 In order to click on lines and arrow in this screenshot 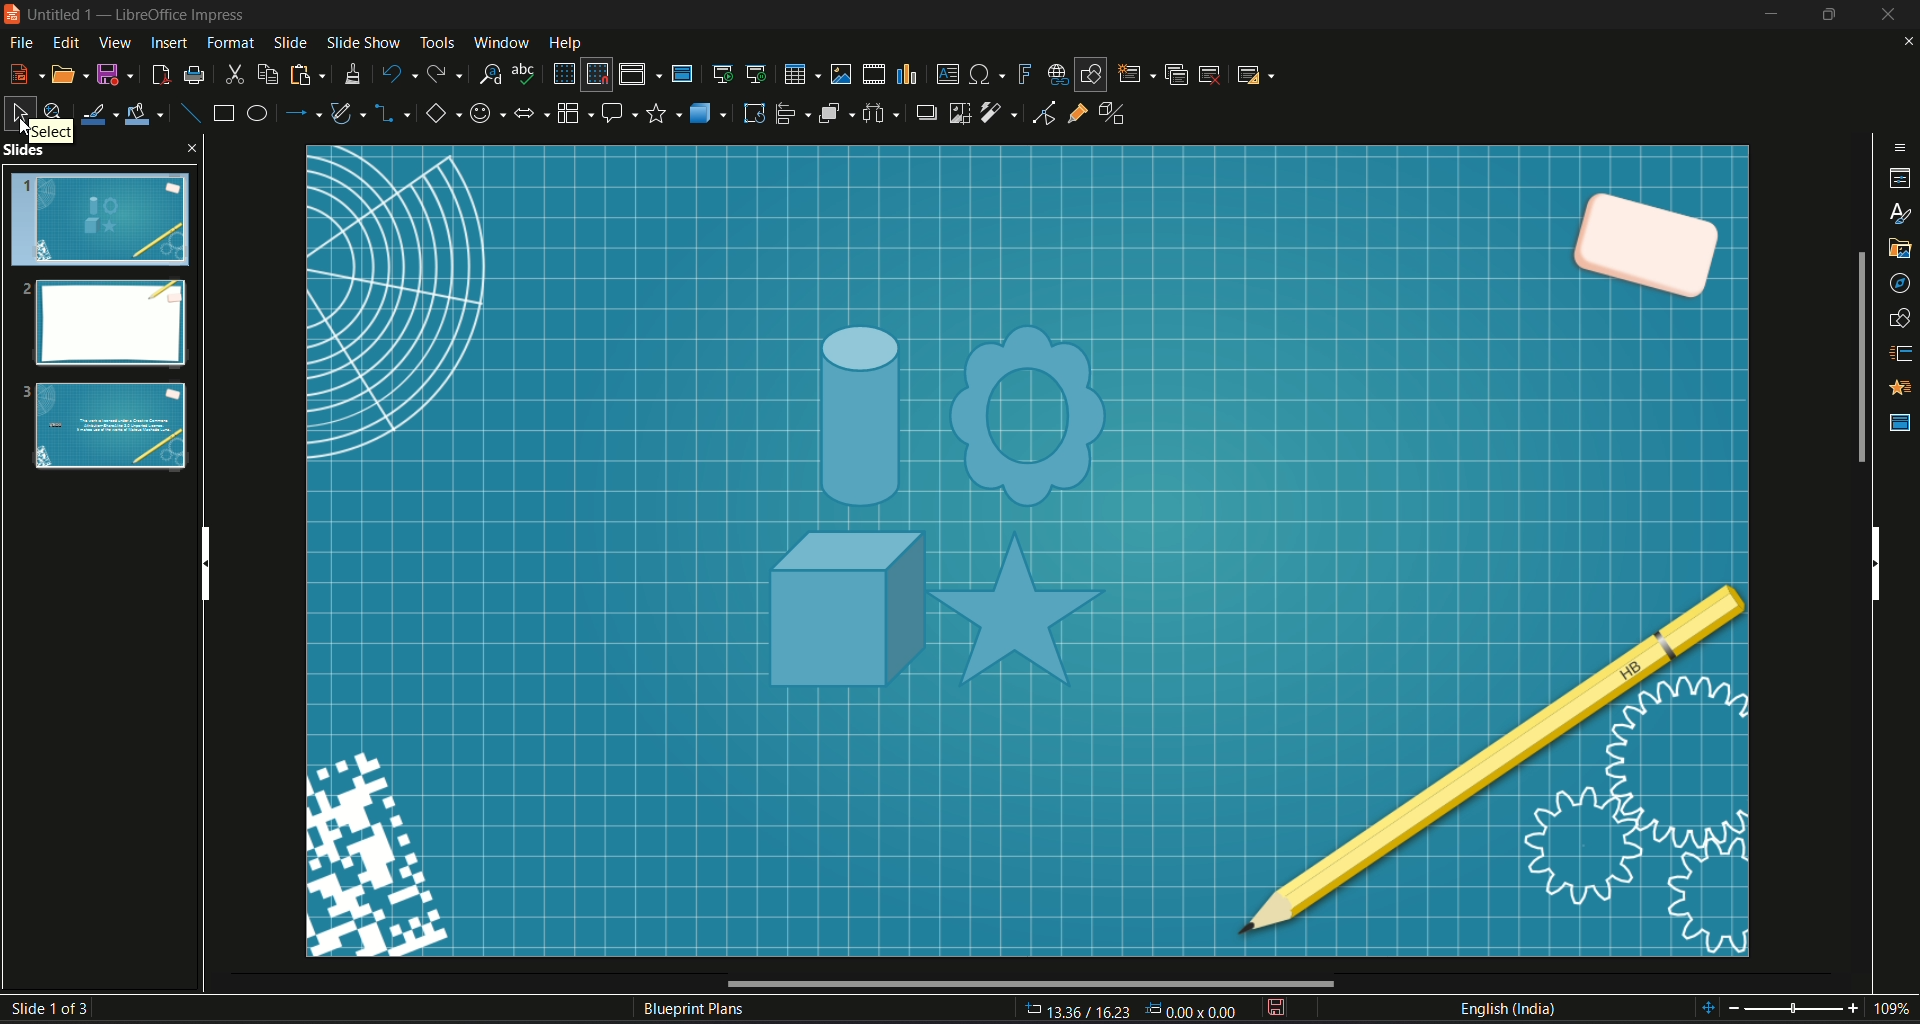, I will do `click(301, 113)`.